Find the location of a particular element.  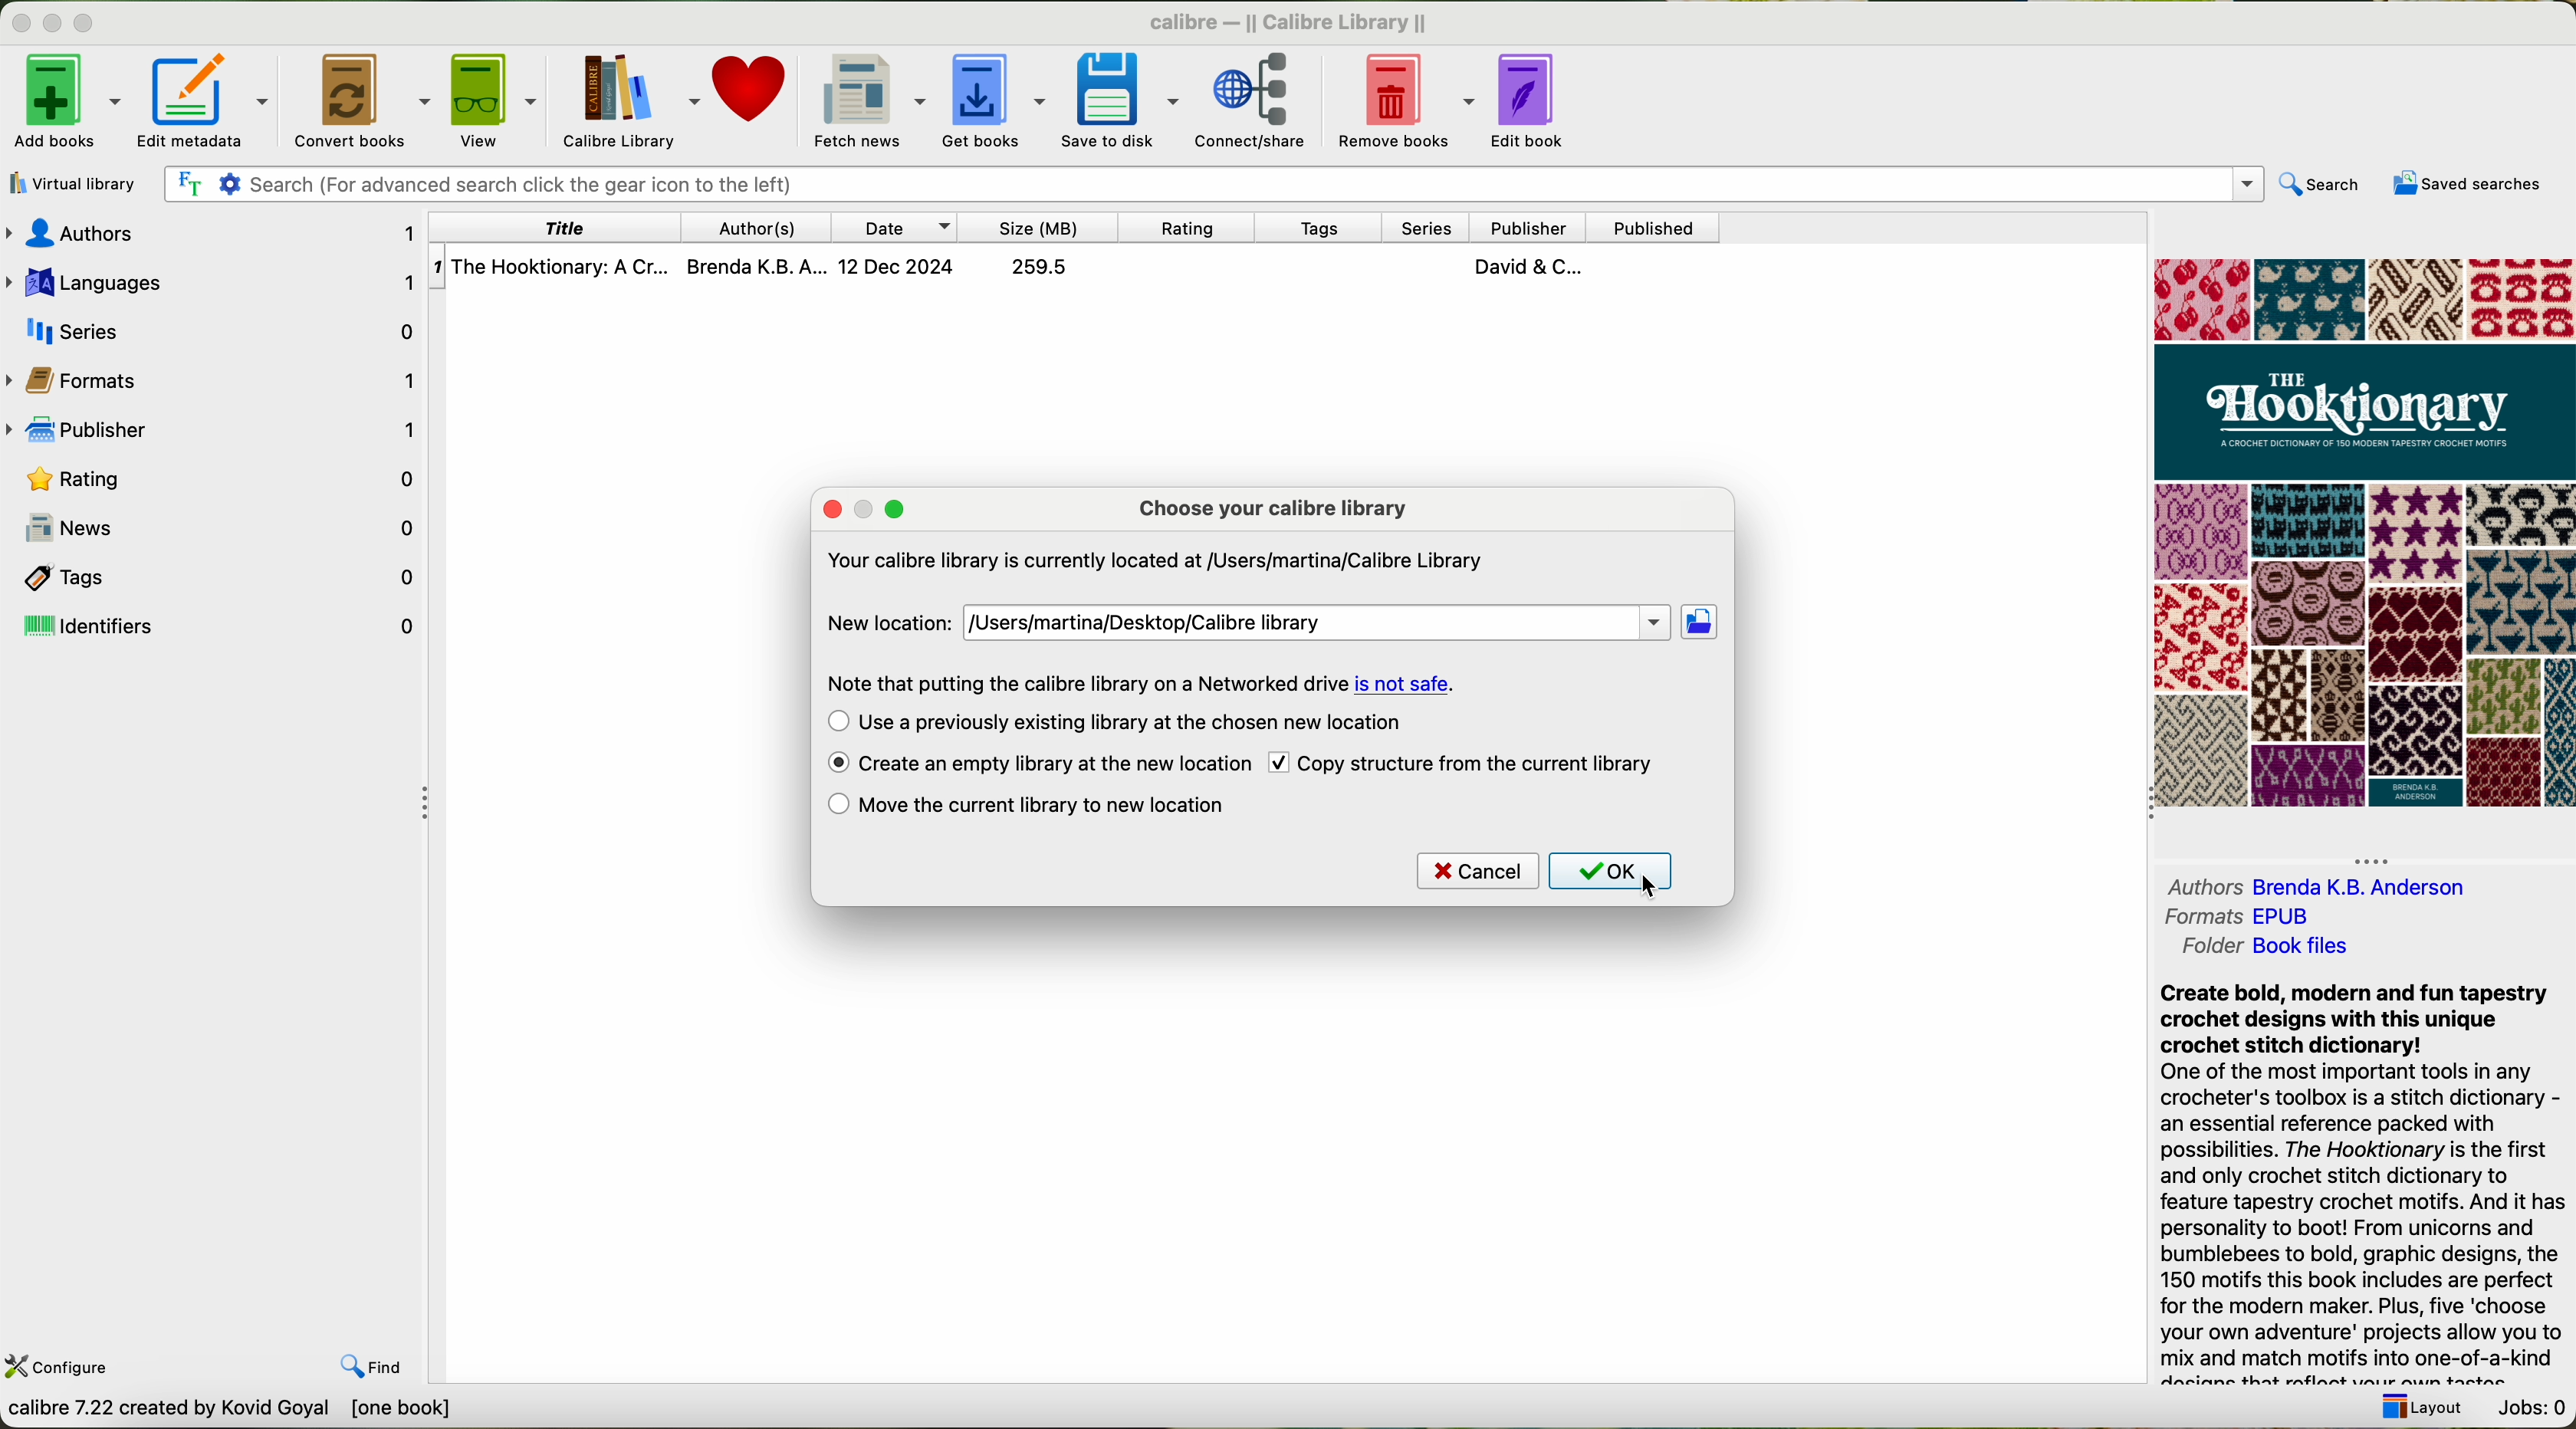

cursor is located at coordinates (1649, 895).